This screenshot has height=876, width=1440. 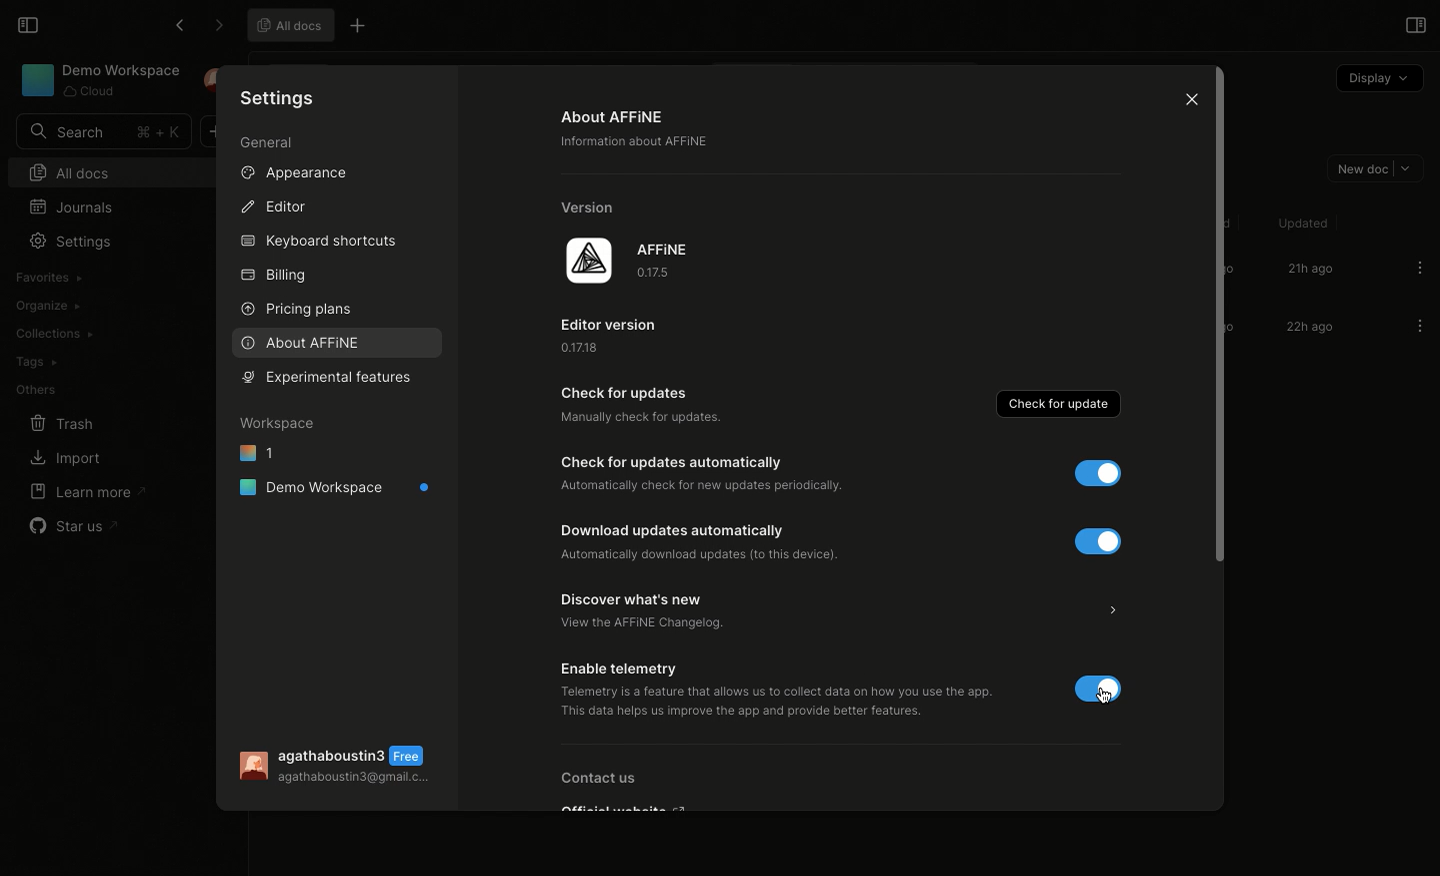 What do you see at coordinates (94, 276) in the screenshot?
I see `Import workspace` at bounding box center [94, 276].